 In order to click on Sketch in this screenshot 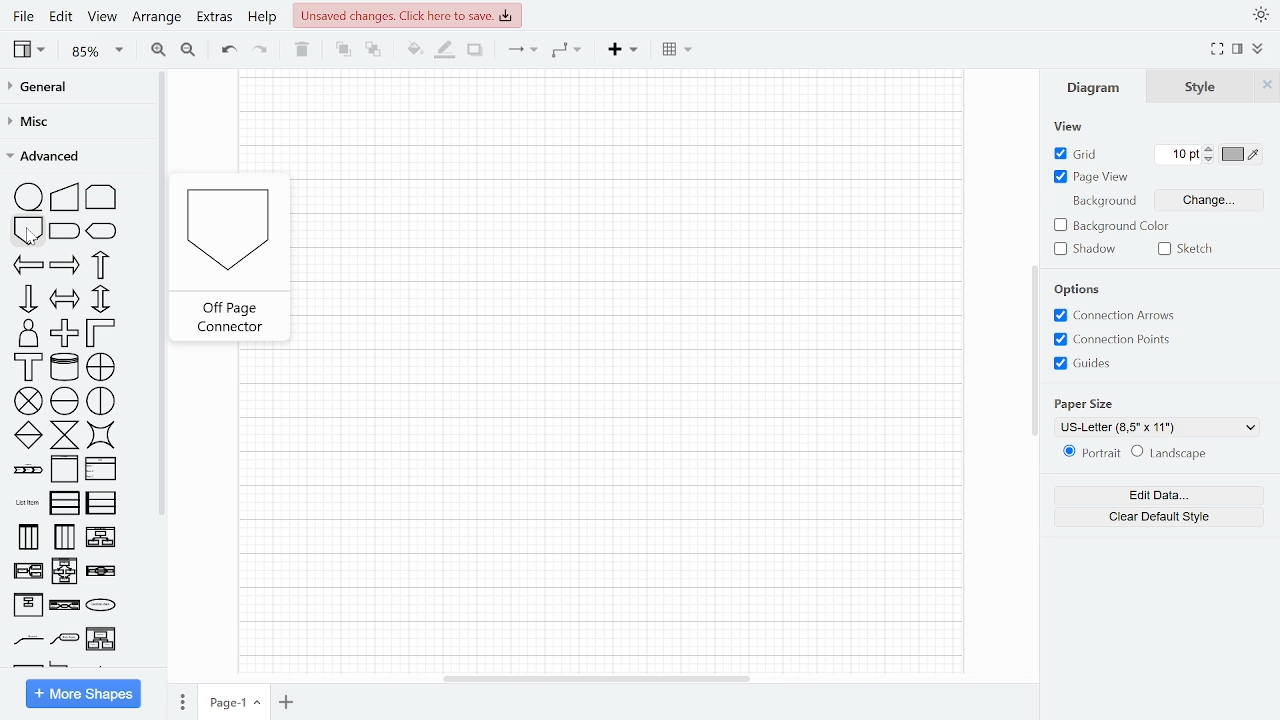, I will do `click(1185, 250)`.